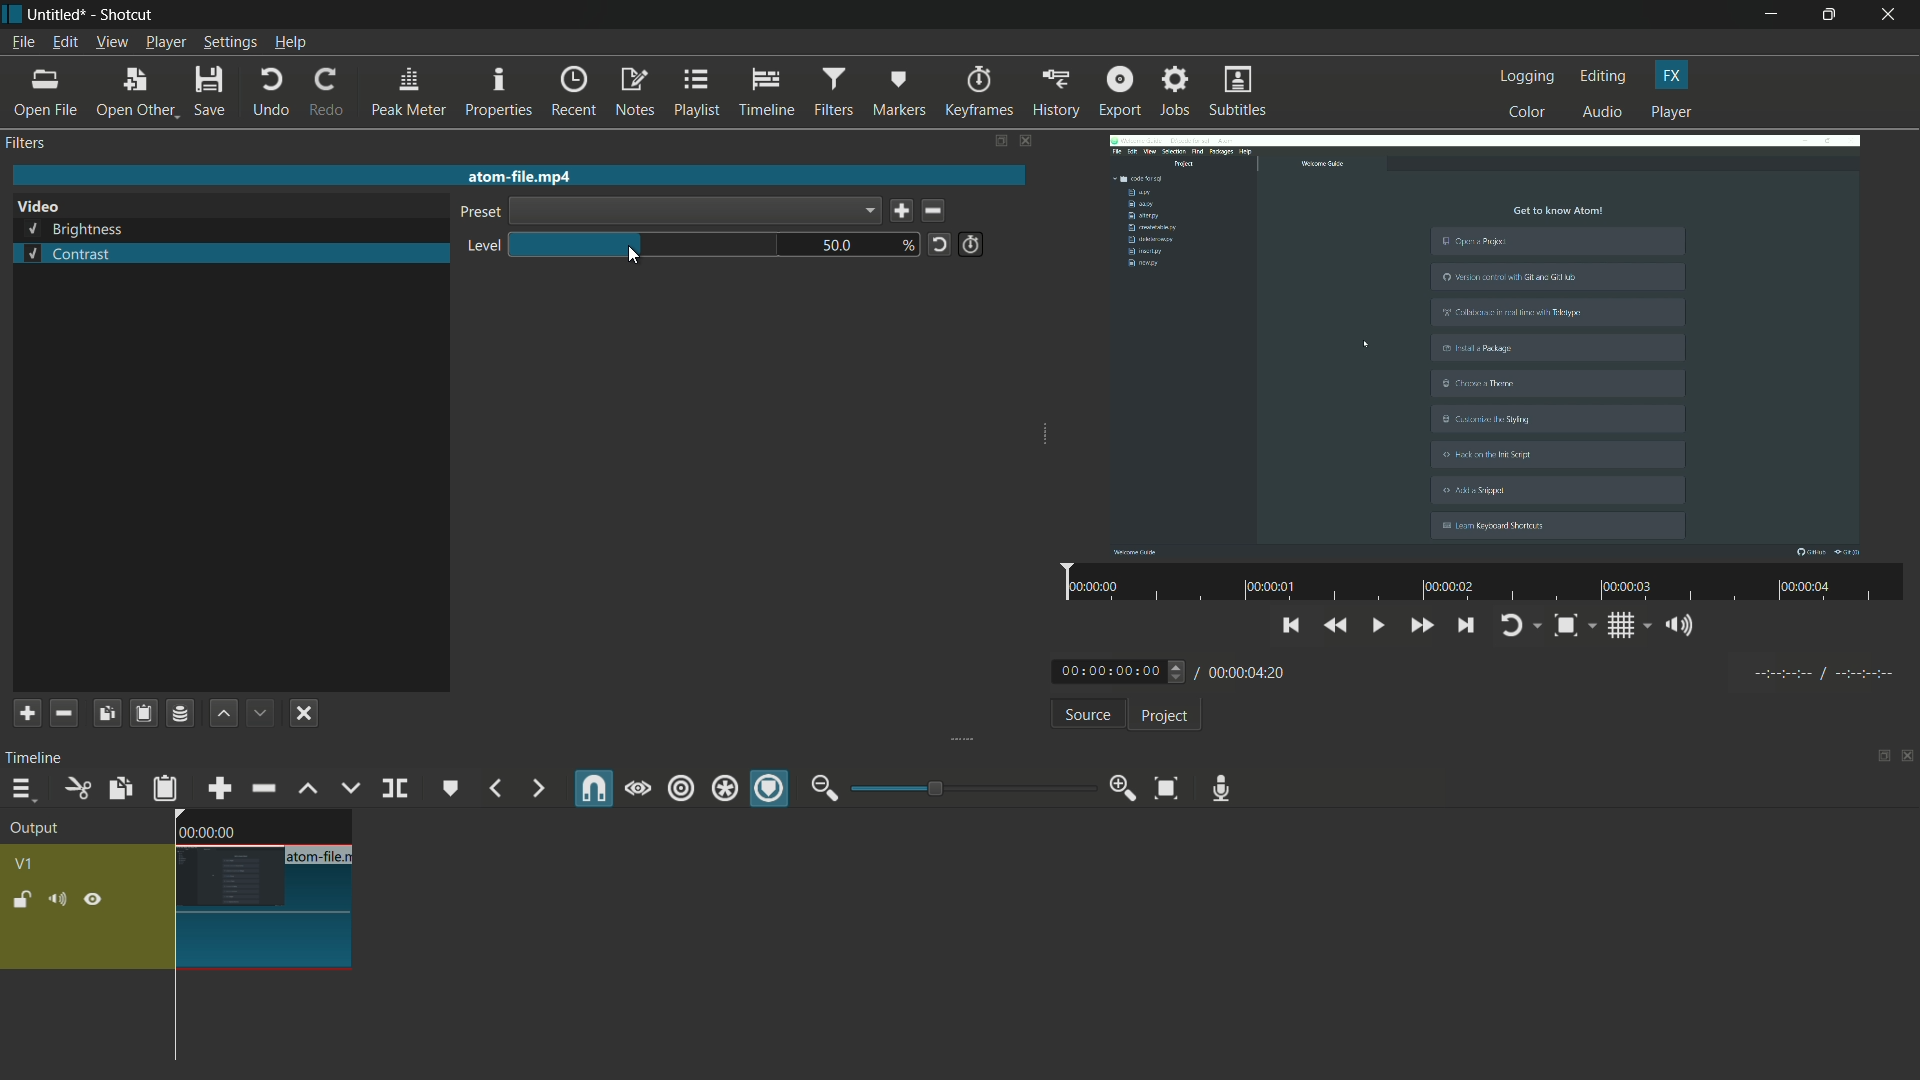 The height and width of the screenshot is (1080, 1920). Describe the element at coordinates (1492, 342) in the screenshot. I see `video` at that location.